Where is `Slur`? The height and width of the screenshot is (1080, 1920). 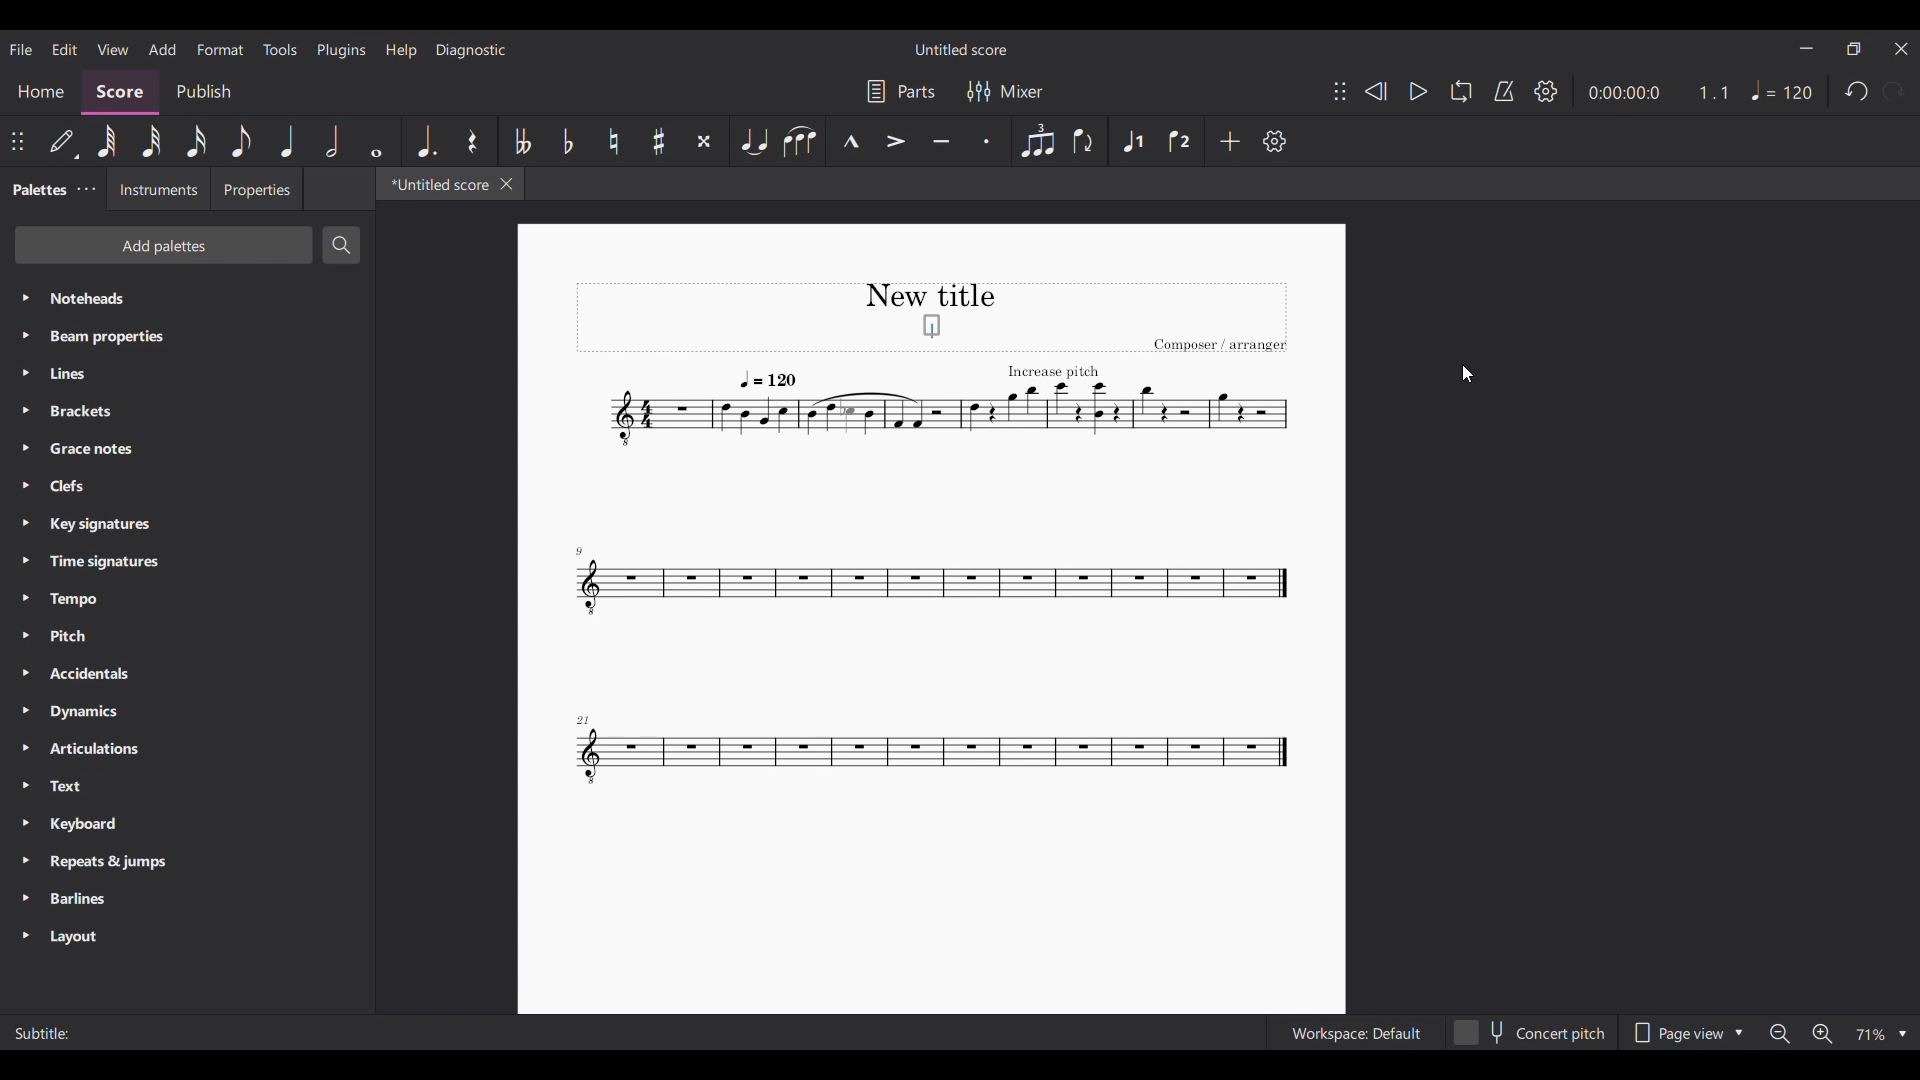 Slur is located at coordinates (800, 141).